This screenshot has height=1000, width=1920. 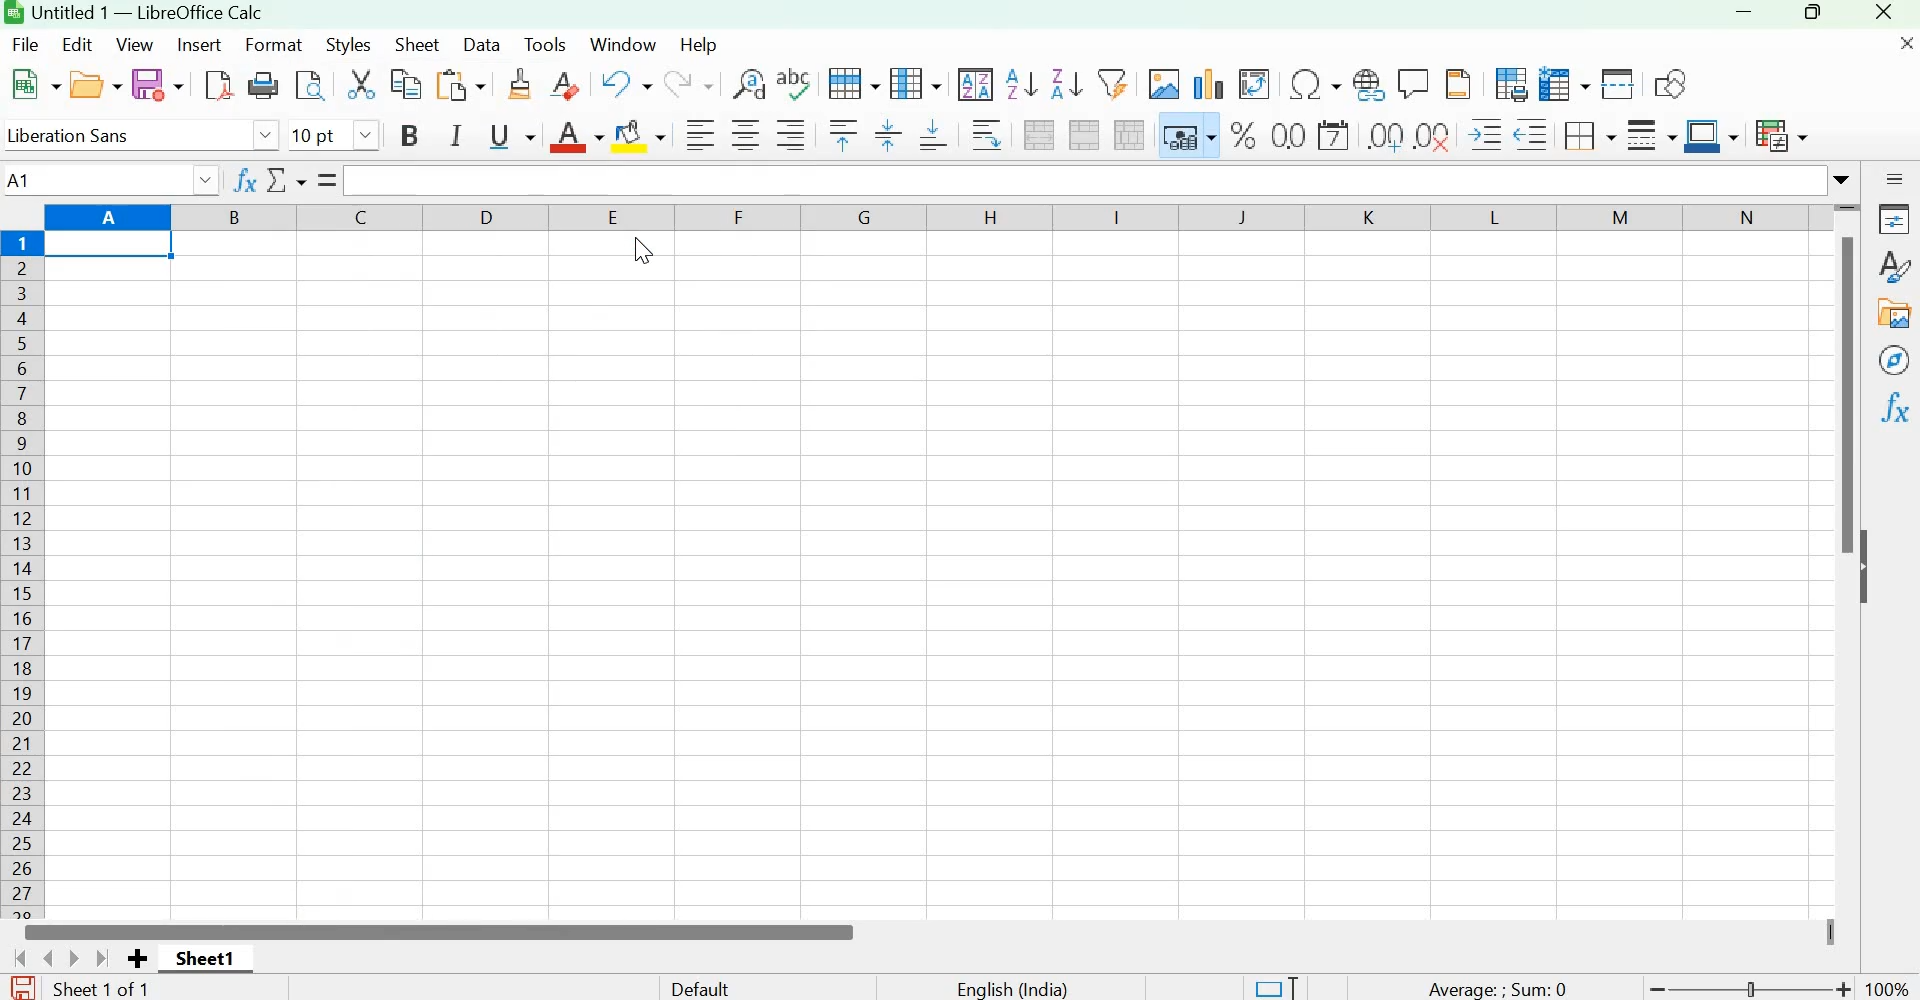 I want to click on Insert comment, so click(x=1414, y=81).